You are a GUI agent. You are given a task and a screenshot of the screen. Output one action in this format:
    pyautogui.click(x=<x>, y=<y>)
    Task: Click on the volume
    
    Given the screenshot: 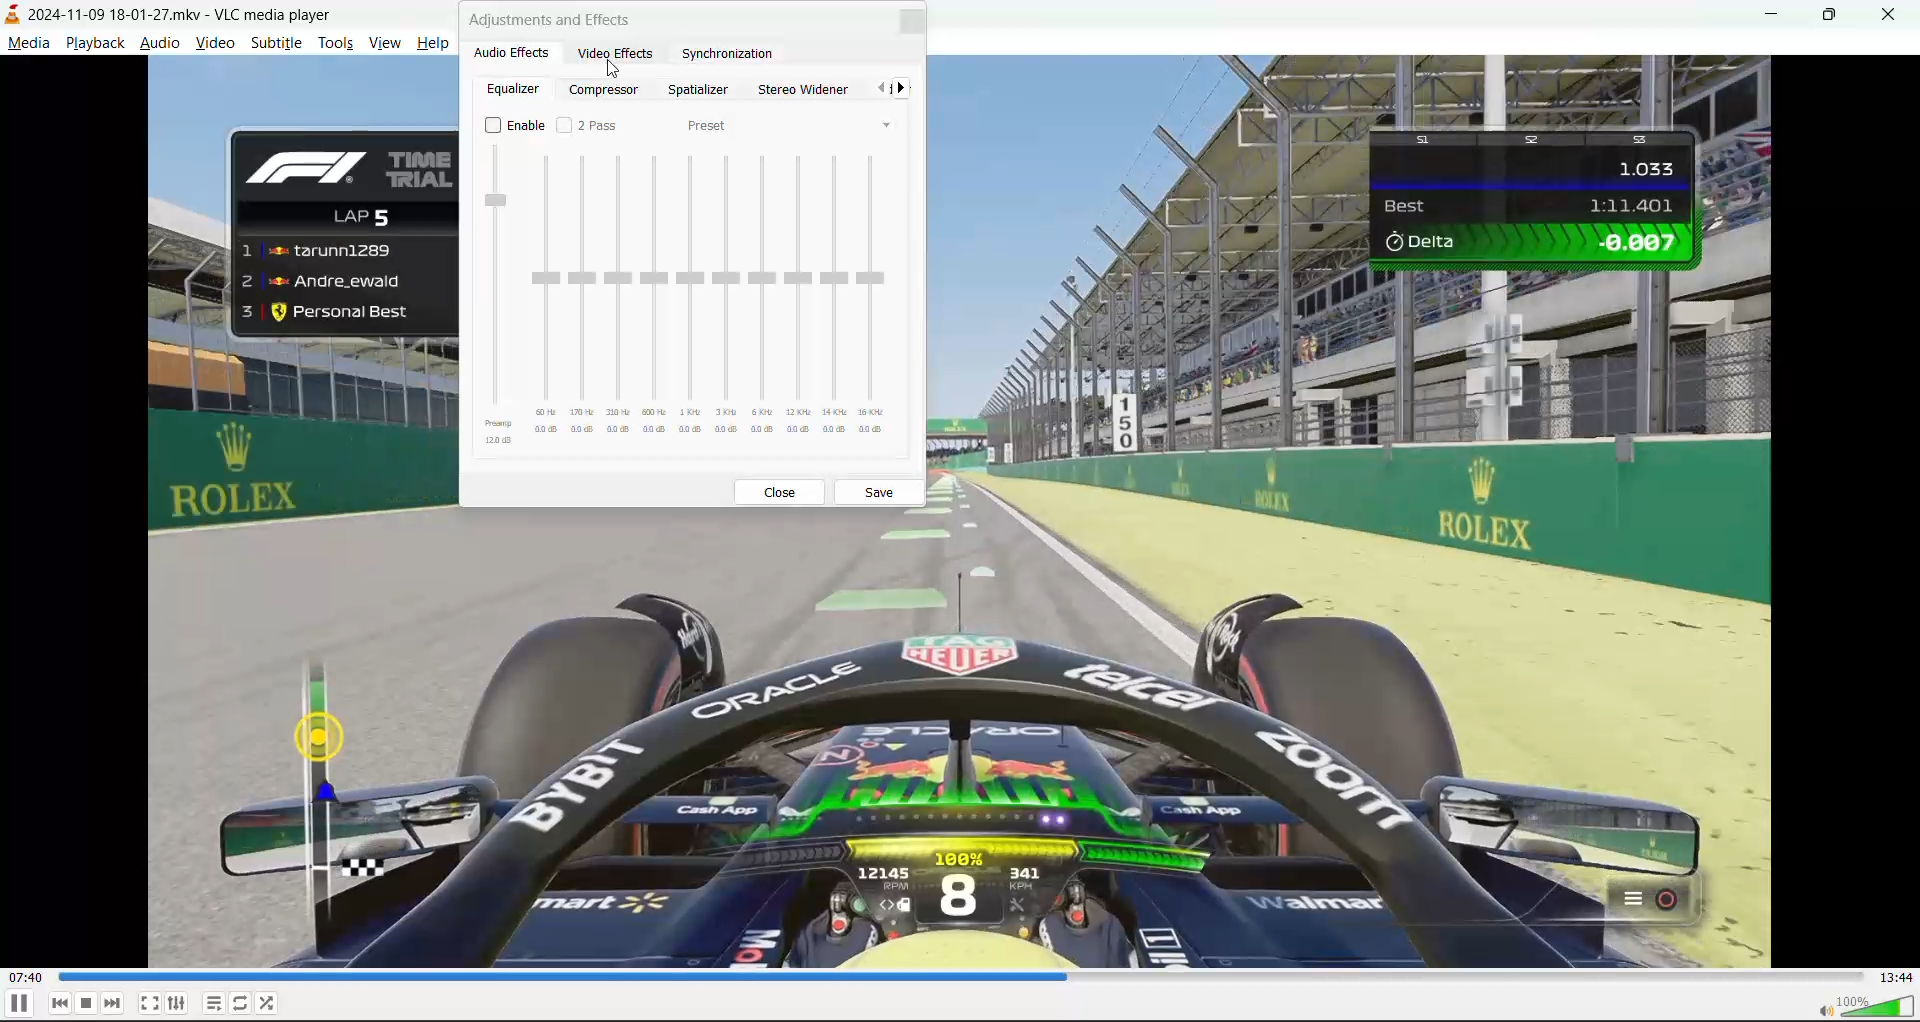 What is the action you would take?
    pyautogui.click(x=1864, y=1005)
    